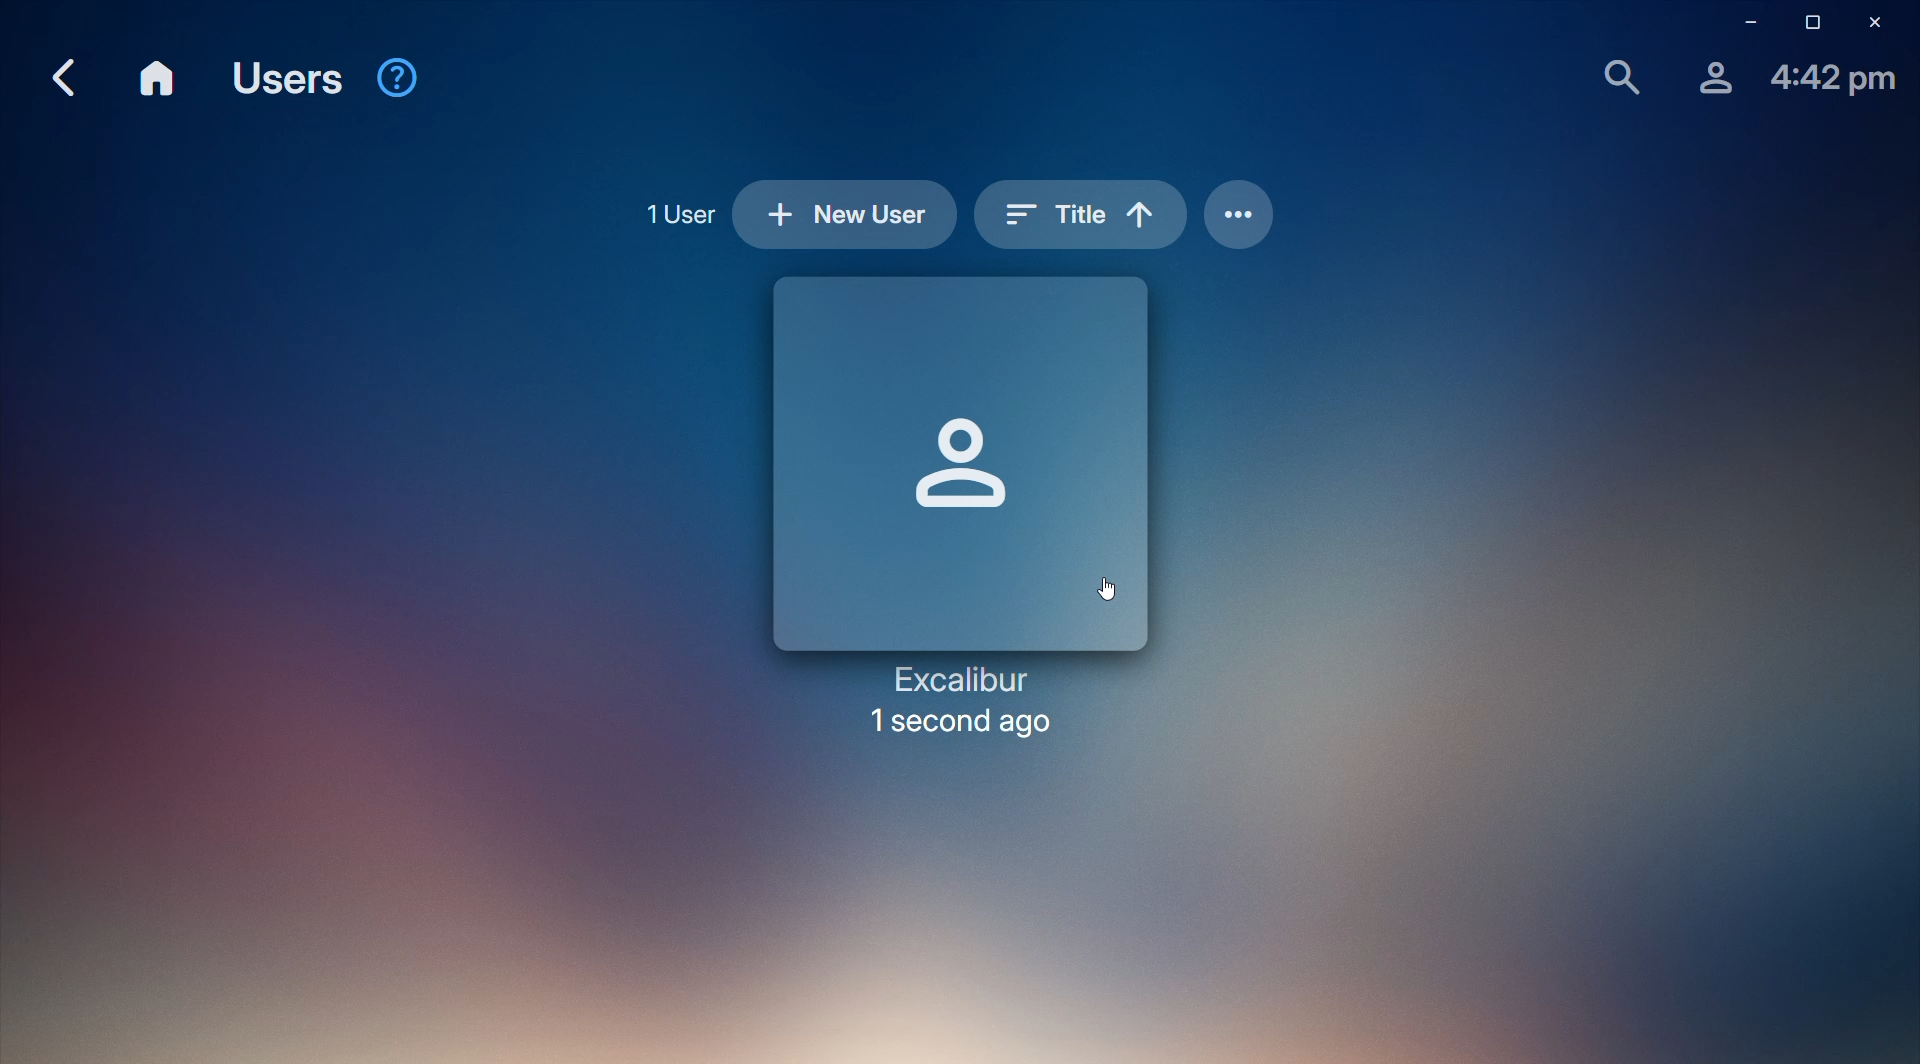  What do you see at coordinates (971, 511) in the screenshot?
I see `Excalibur` at bounding box center [971, 511].